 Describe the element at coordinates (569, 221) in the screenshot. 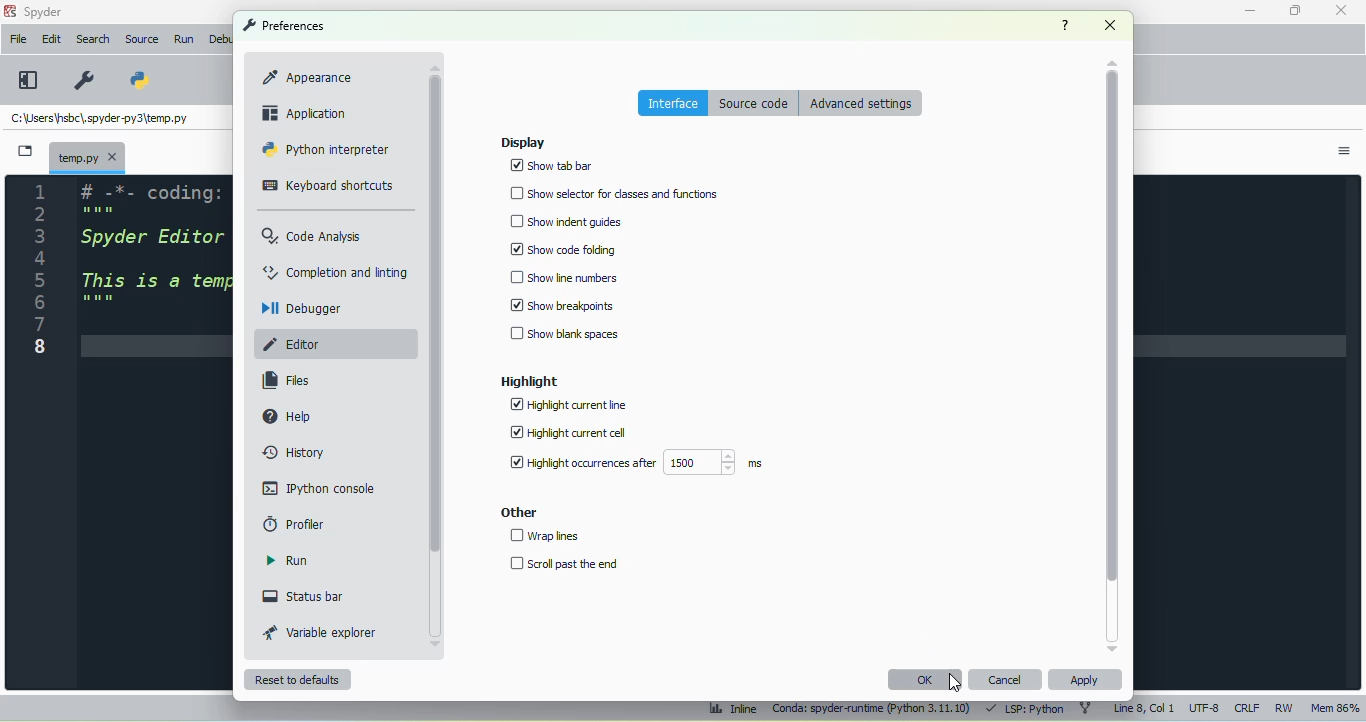

I see `show indent guides` at that location.